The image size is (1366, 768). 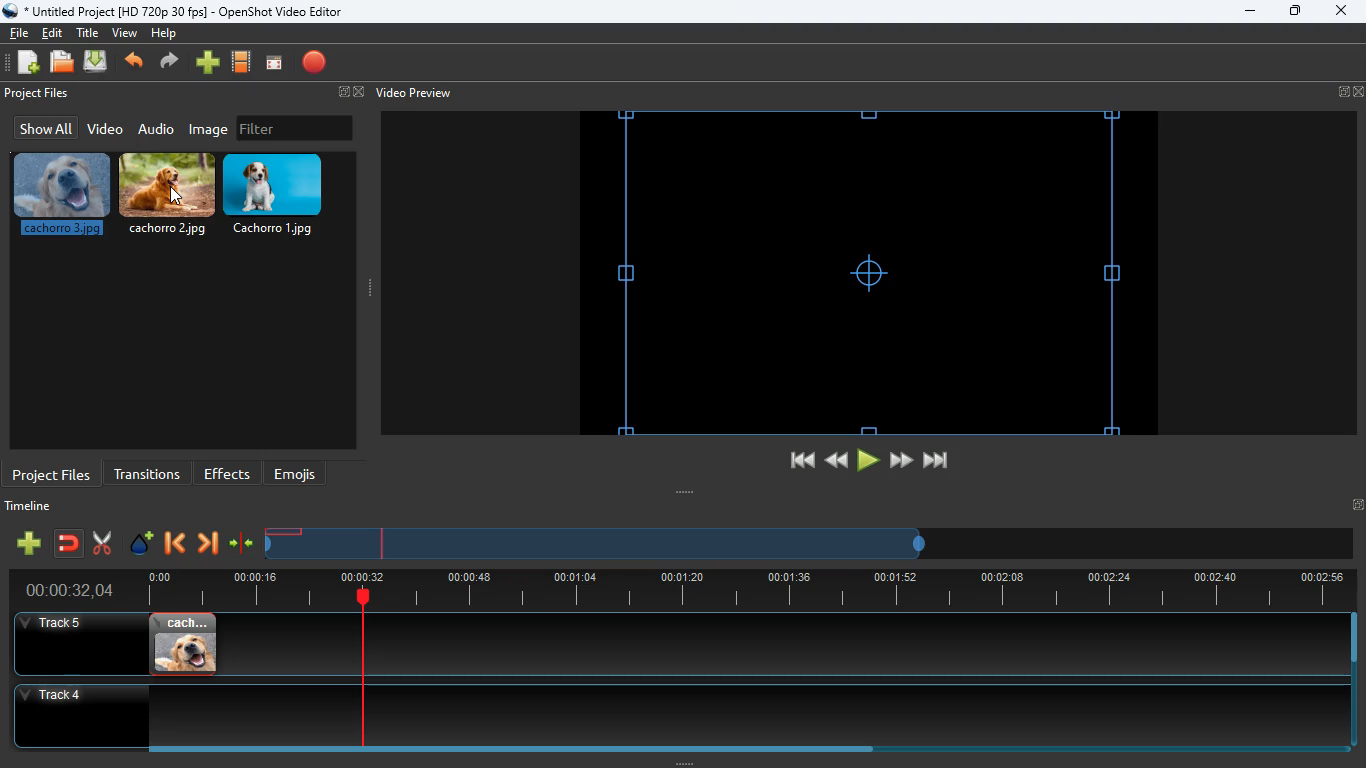 What do you see at coordinates (173, 545) in the screenshot?
I see `back` at bounding box center [173, 545].